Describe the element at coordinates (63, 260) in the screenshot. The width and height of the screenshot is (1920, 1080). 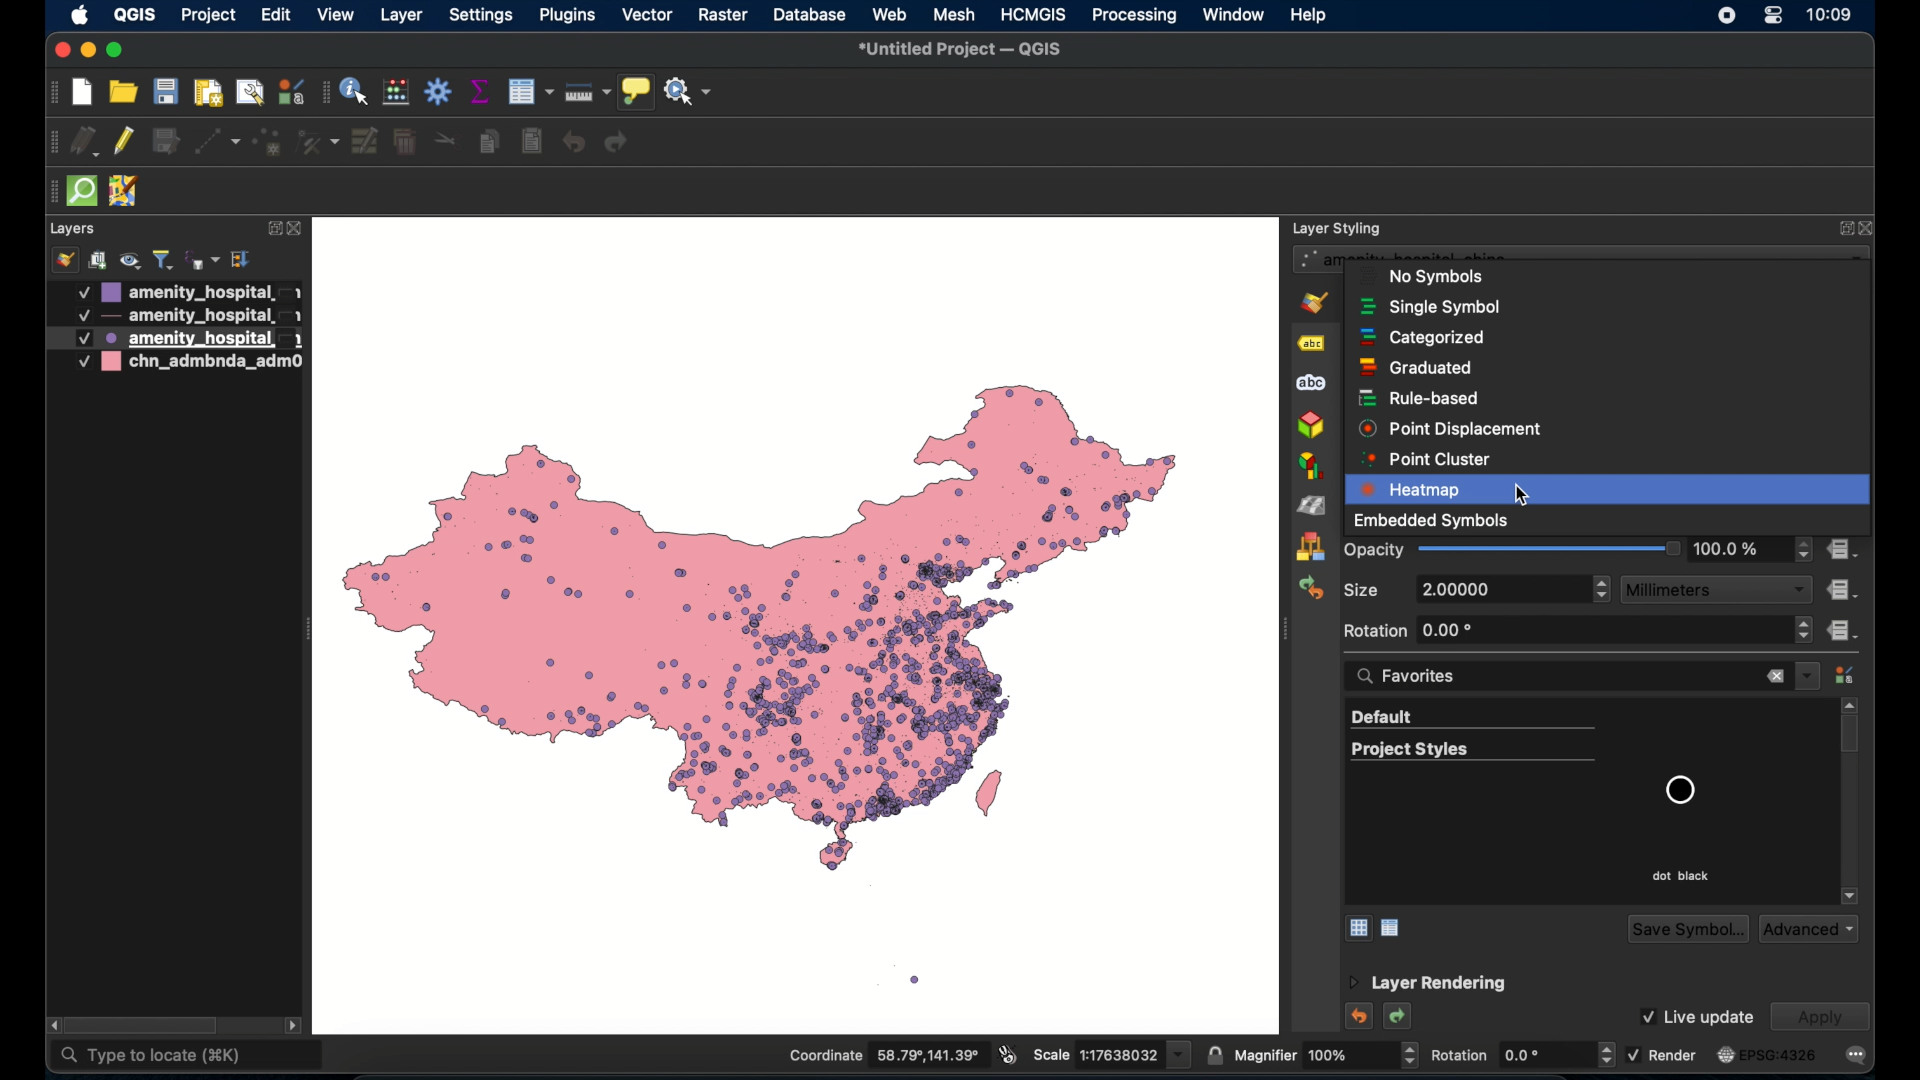
I see `style manager` at that location.